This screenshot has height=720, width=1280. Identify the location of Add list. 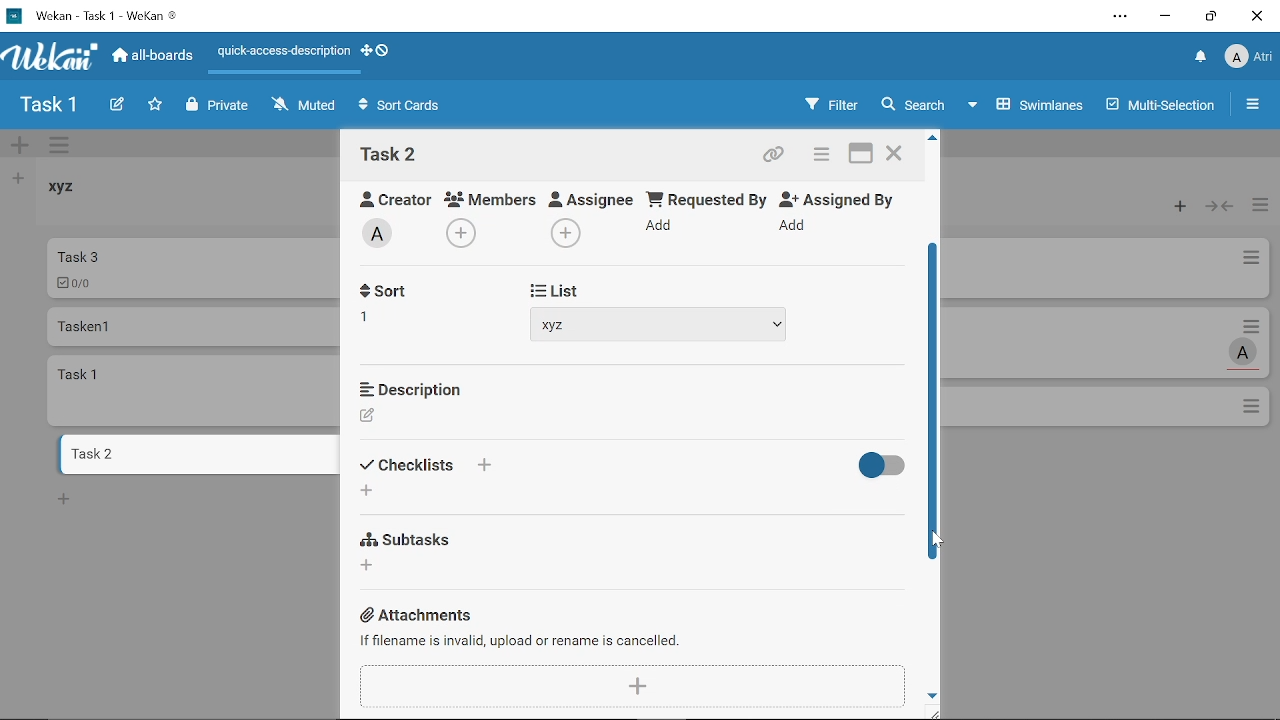
(16, 178).